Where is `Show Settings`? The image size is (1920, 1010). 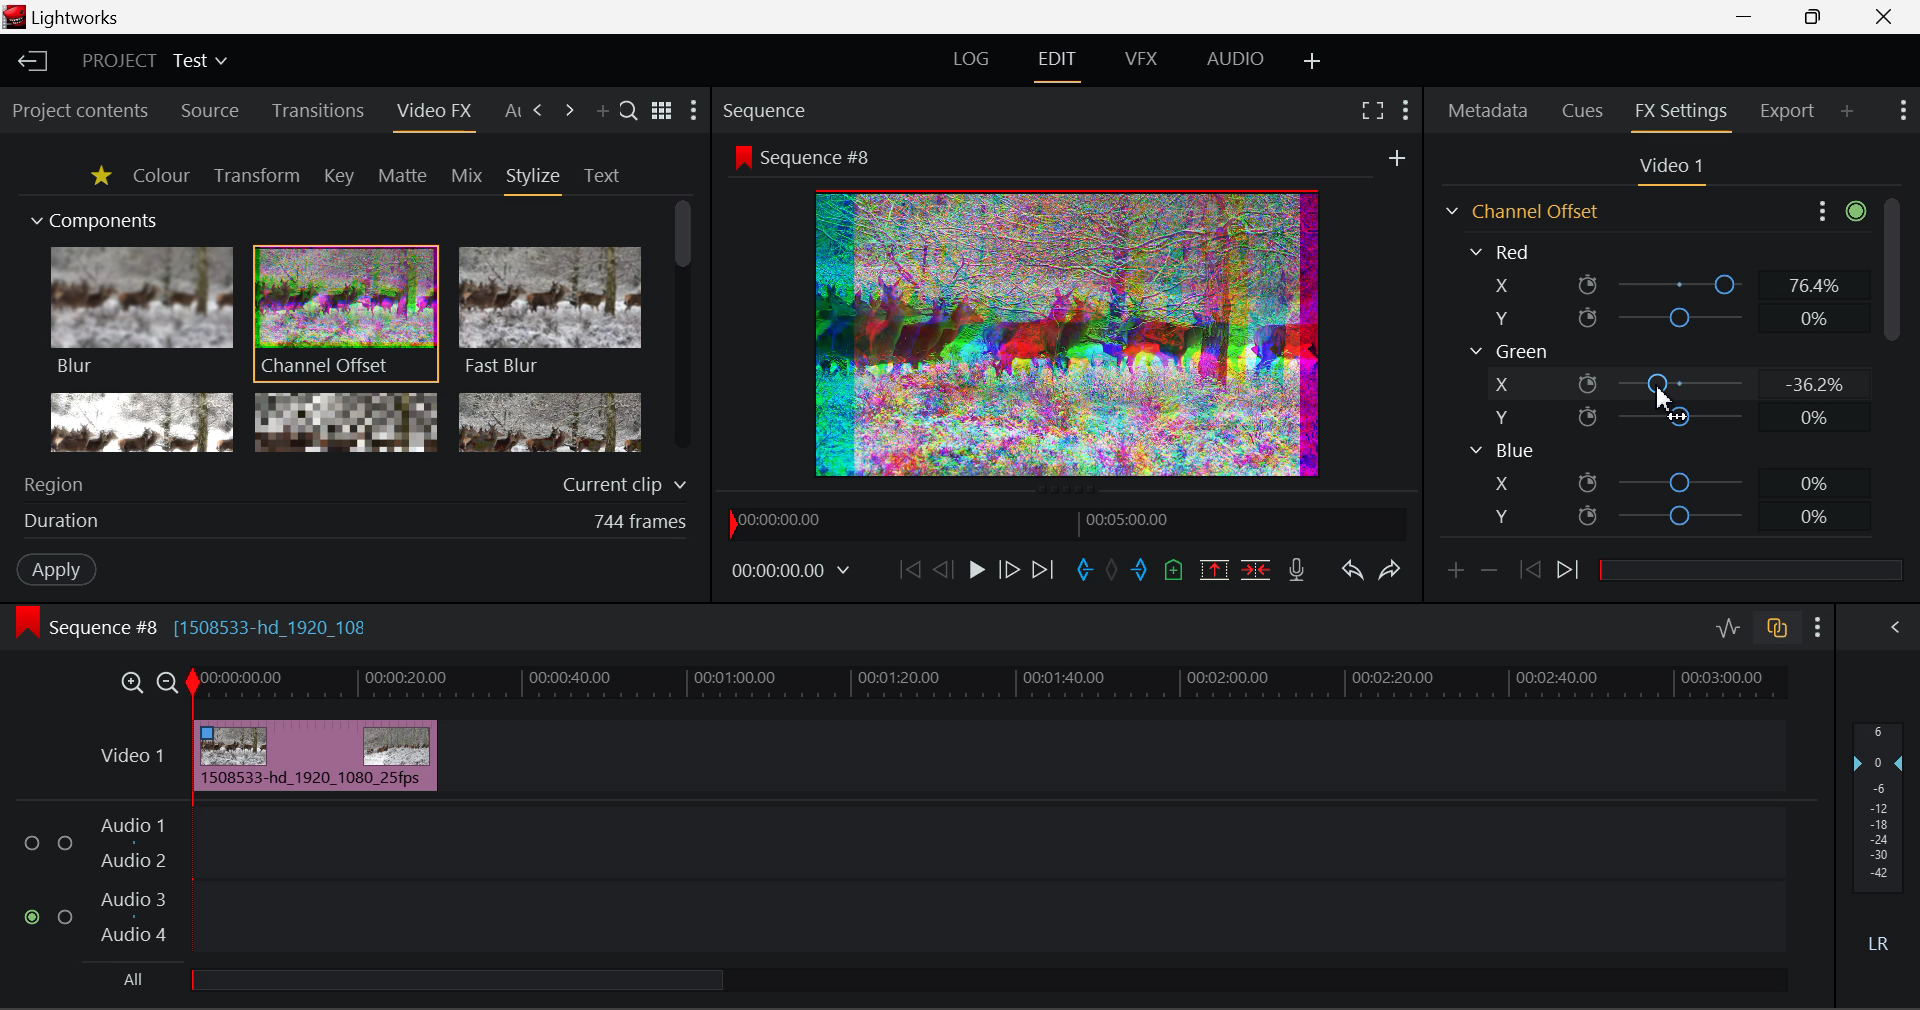
Show Settings is located at coordinates (1838, 212).